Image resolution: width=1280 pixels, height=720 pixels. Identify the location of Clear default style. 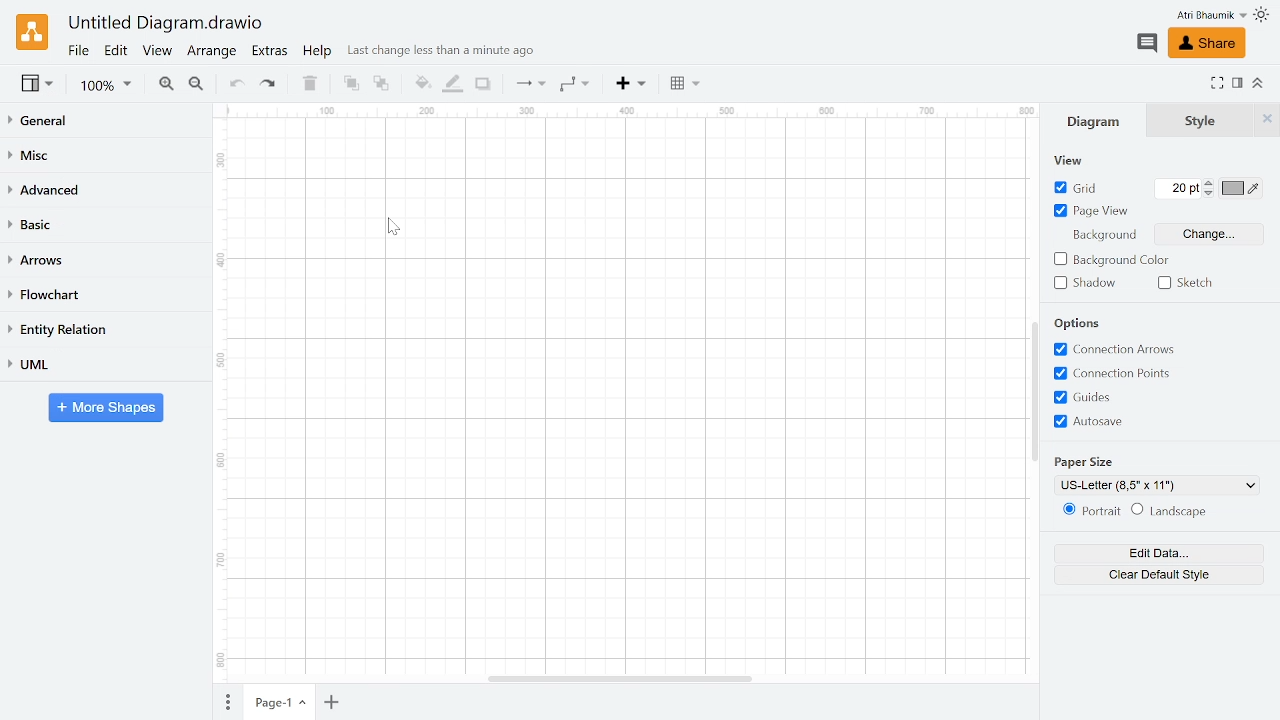
(1157, 574).